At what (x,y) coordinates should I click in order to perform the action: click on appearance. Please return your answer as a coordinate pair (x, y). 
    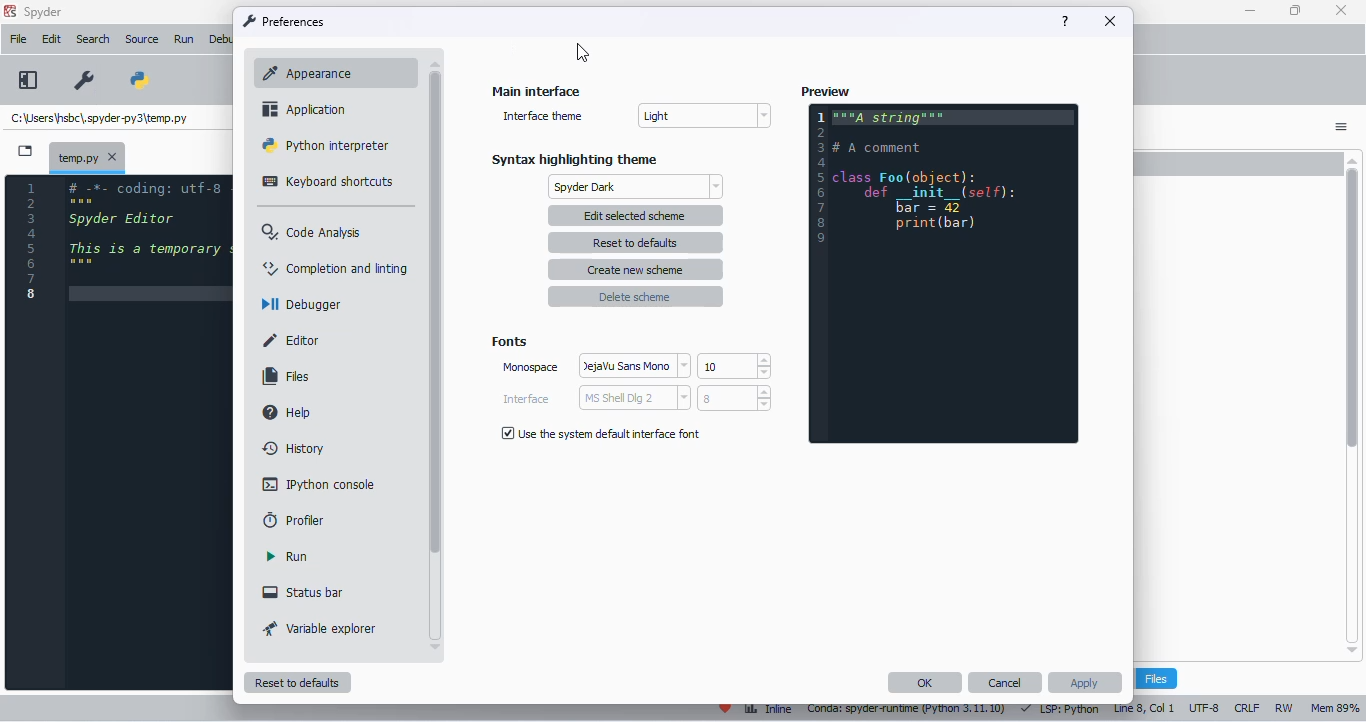
    Looking at the image, I should click on (333, 73).